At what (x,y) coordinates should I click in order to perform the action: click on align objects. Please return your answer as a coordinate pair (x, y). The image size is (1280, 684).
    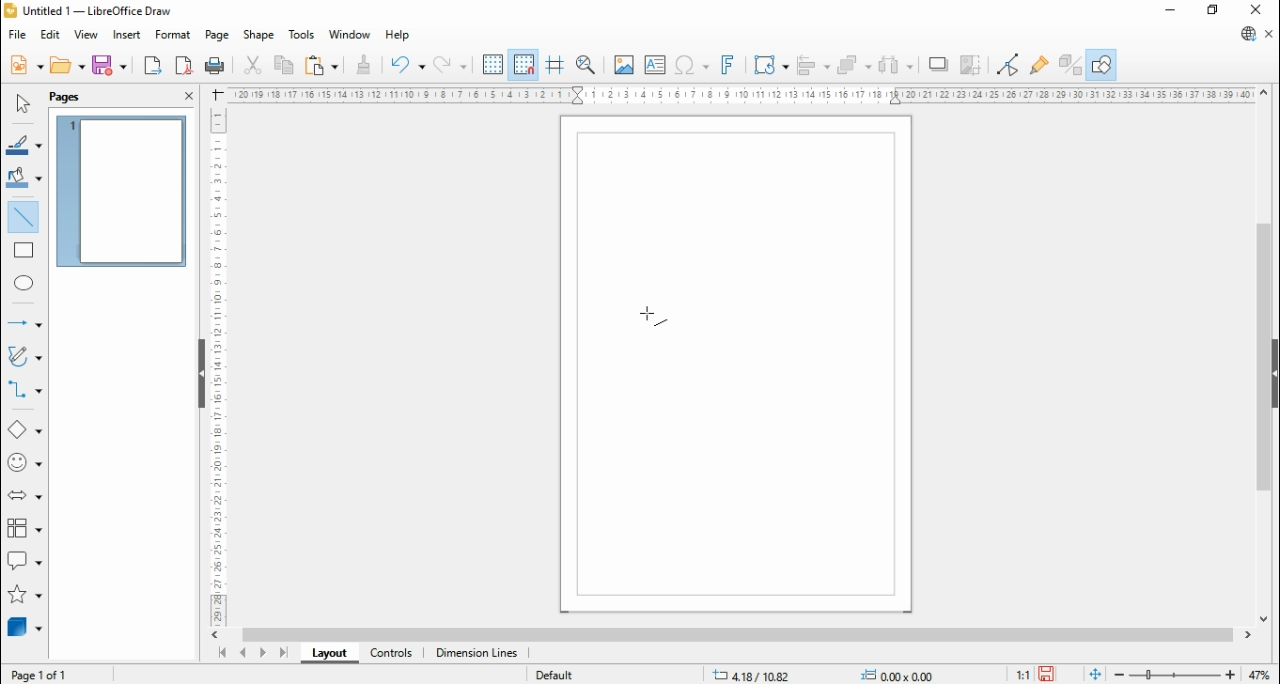
    Looking at the image, I should click on (815, 64).